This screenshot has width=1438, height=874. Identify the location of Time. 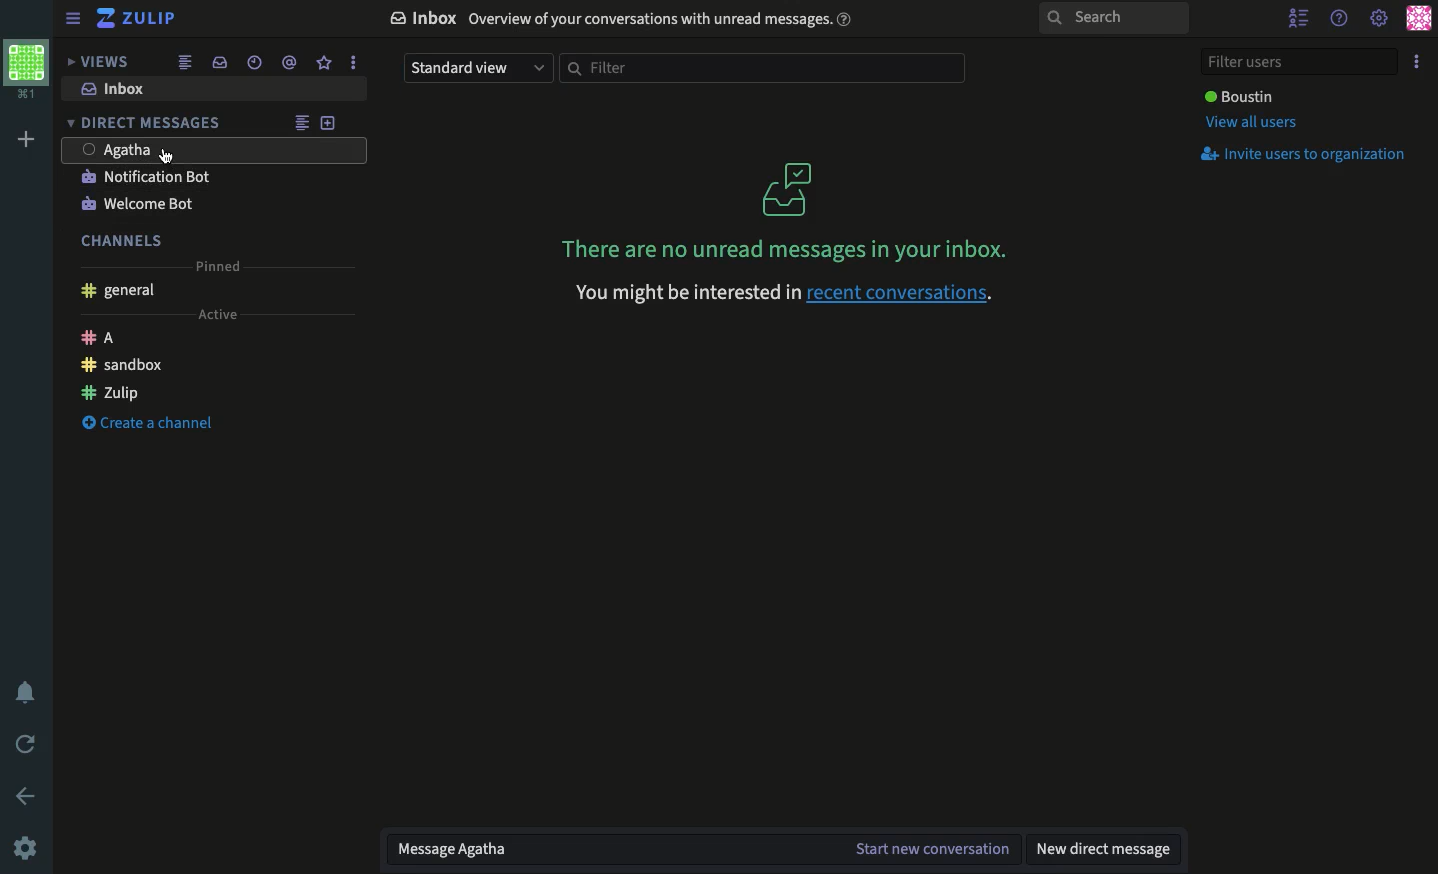
(252, 63).